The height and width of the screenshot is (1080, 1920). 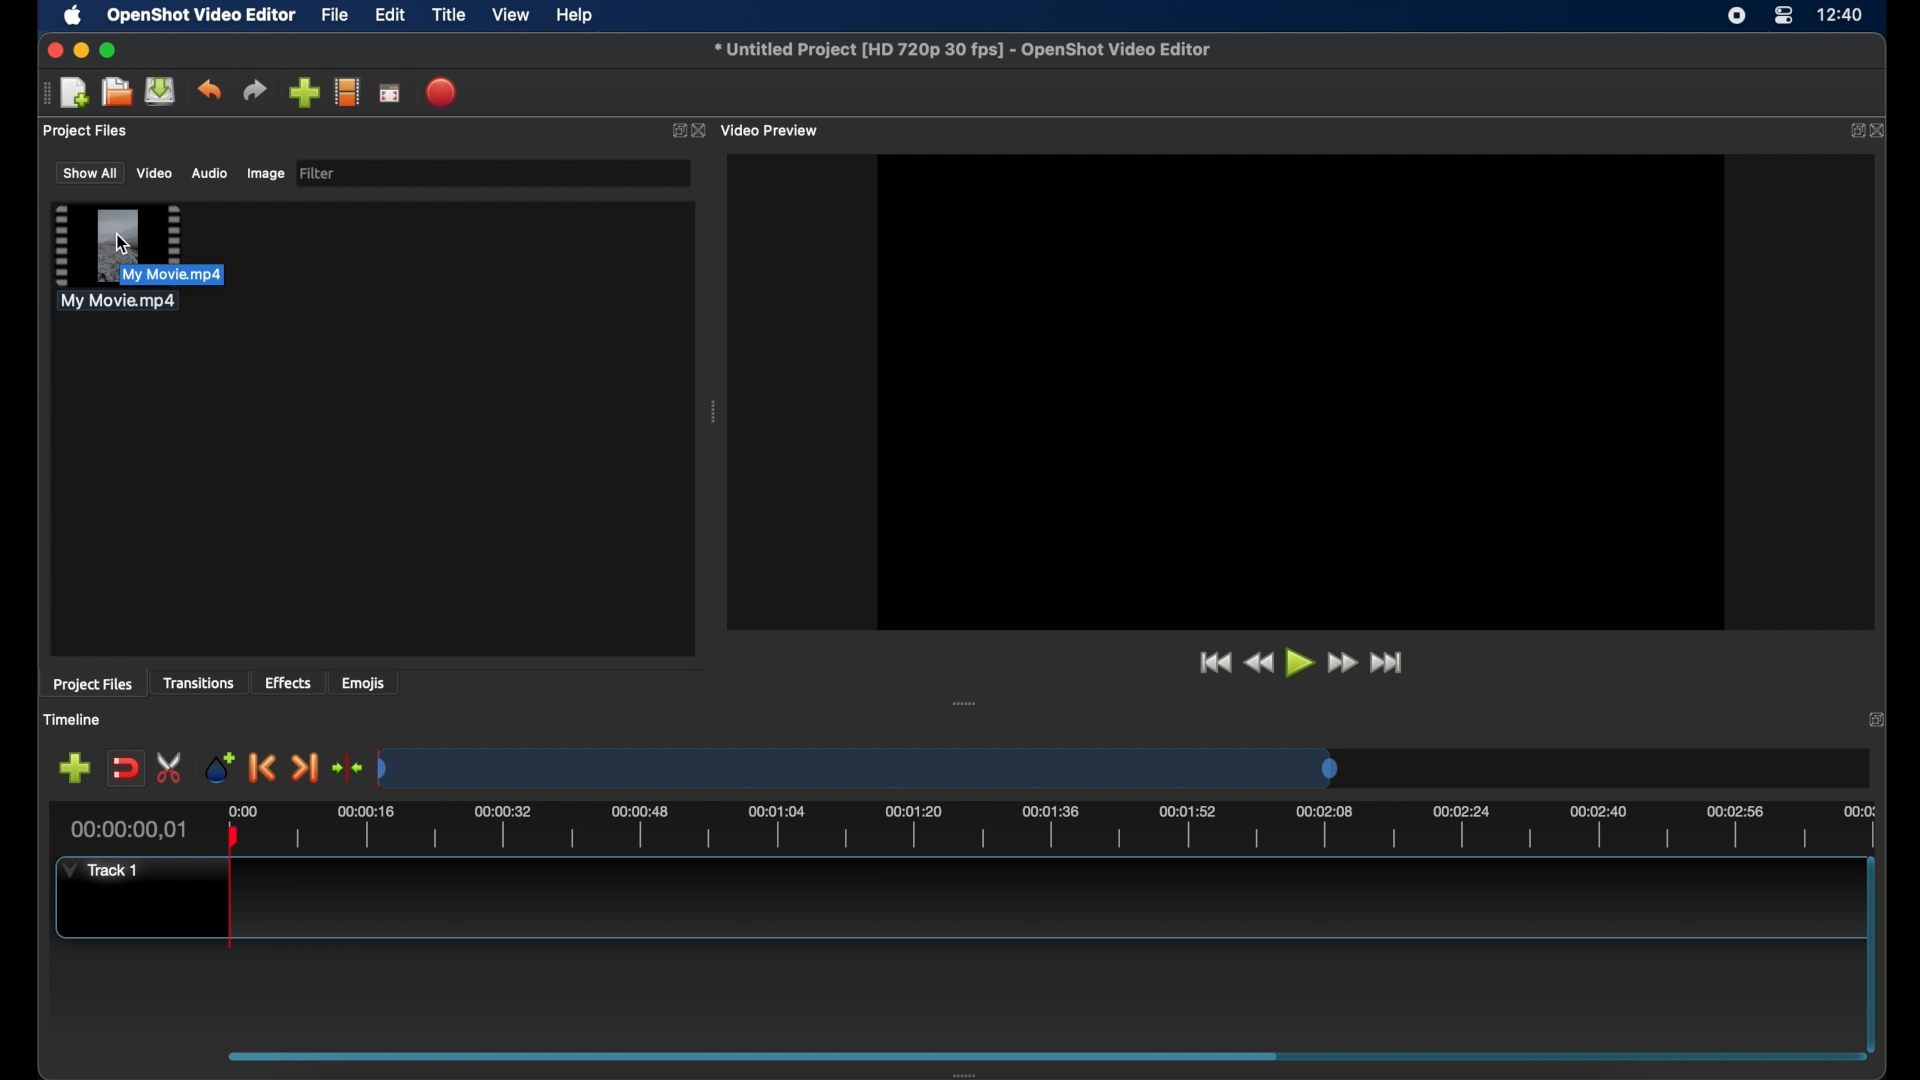 I want to click on close, so click(x=52, y=50).